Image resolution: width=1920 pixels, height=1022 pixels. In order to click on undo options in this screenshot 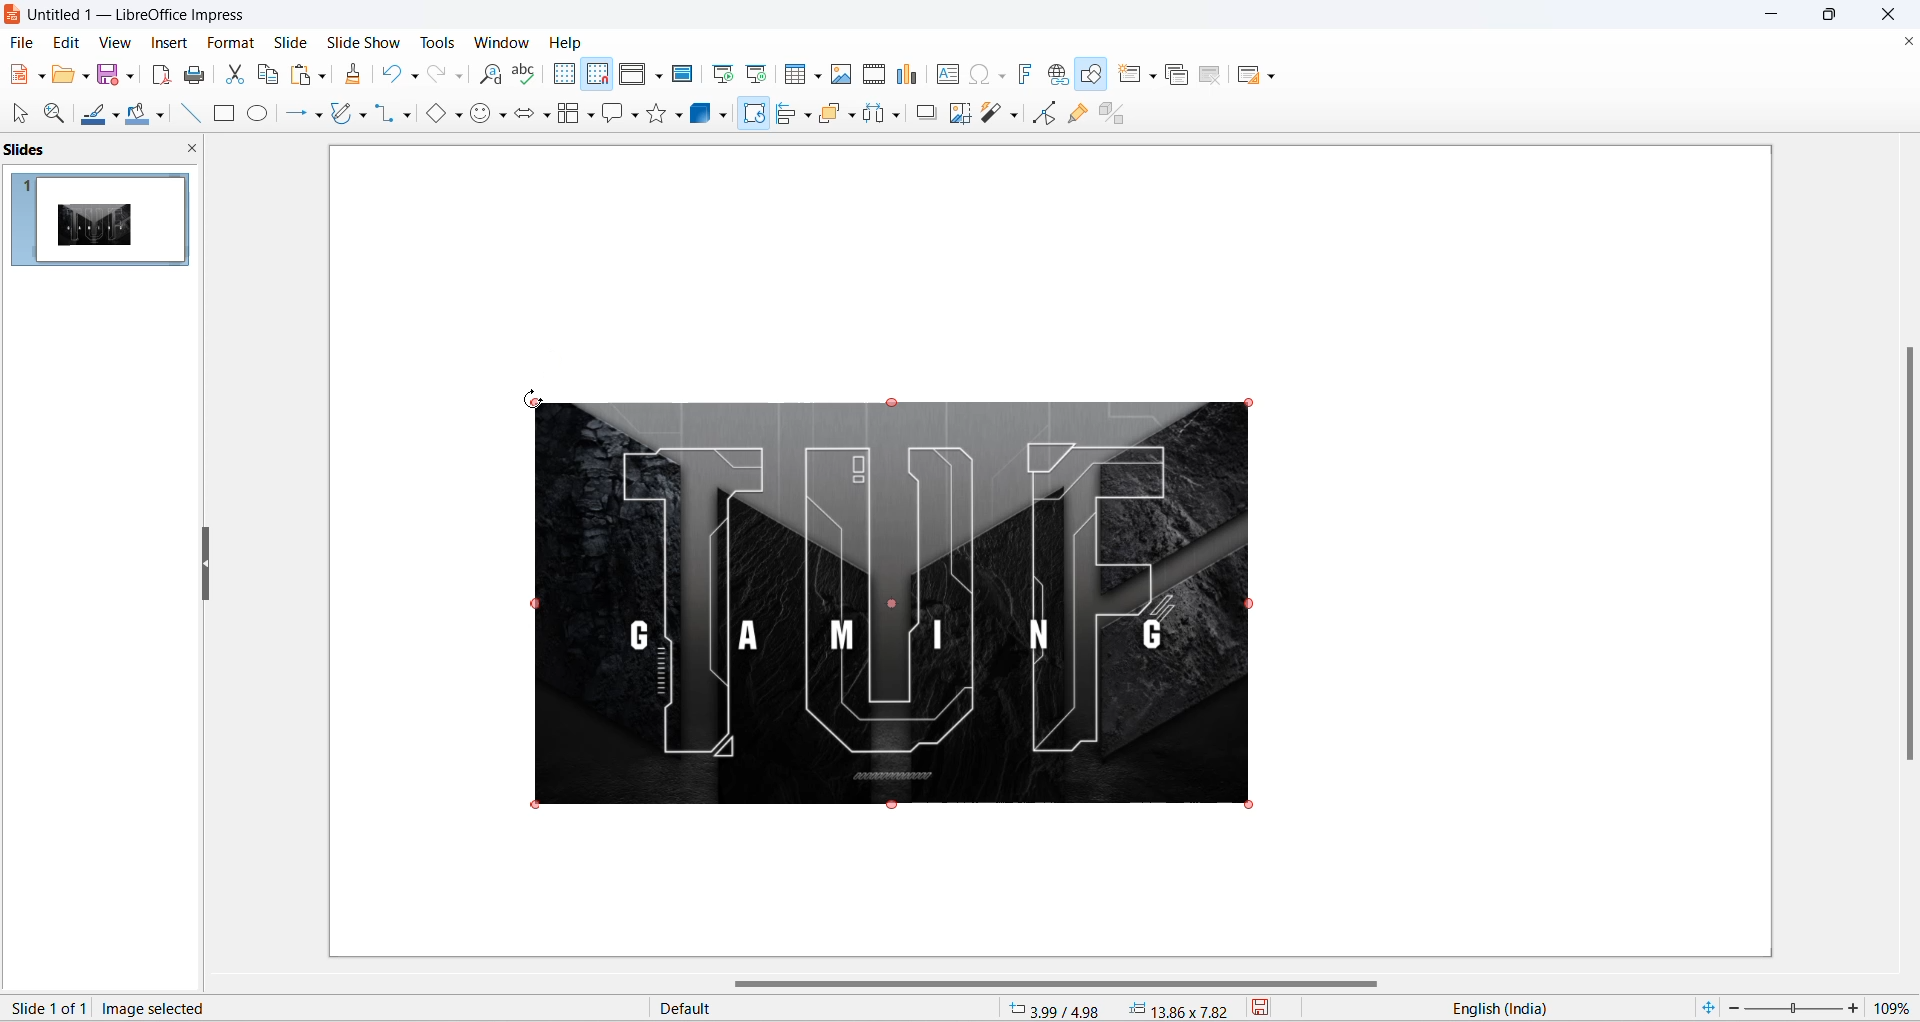, I will do `click(413, 77)`.